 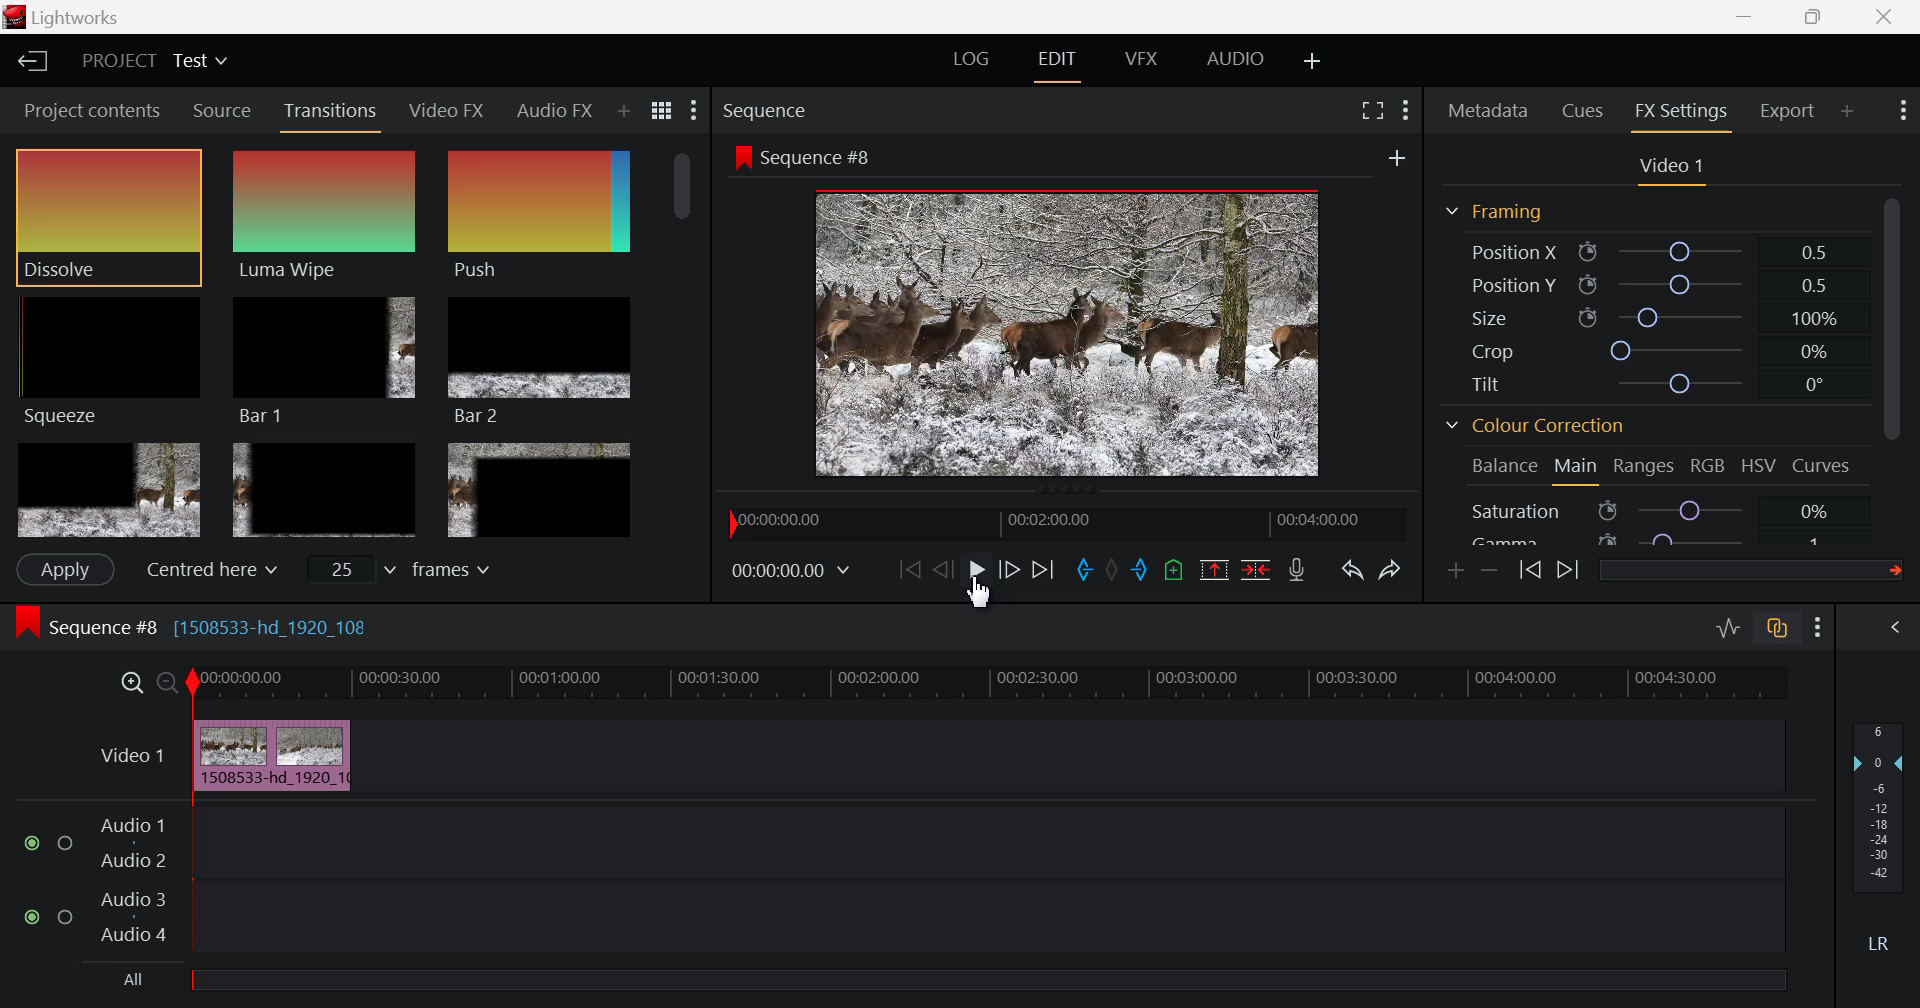 What do you see at coordinates (1237, 58) in the screenshot?
I see `AUDIO` at bounding box center [1237, 58].